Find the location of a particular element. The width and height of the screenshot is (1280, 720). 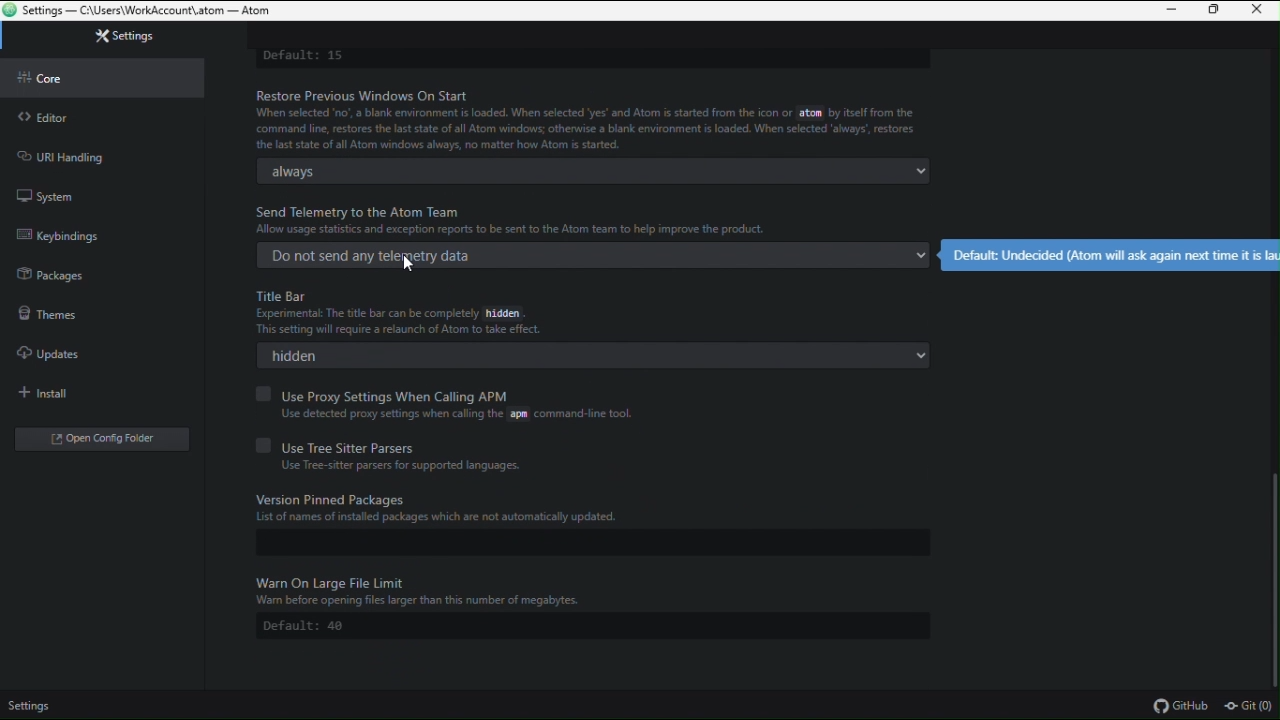

packages is located at coordinates (102, 271).